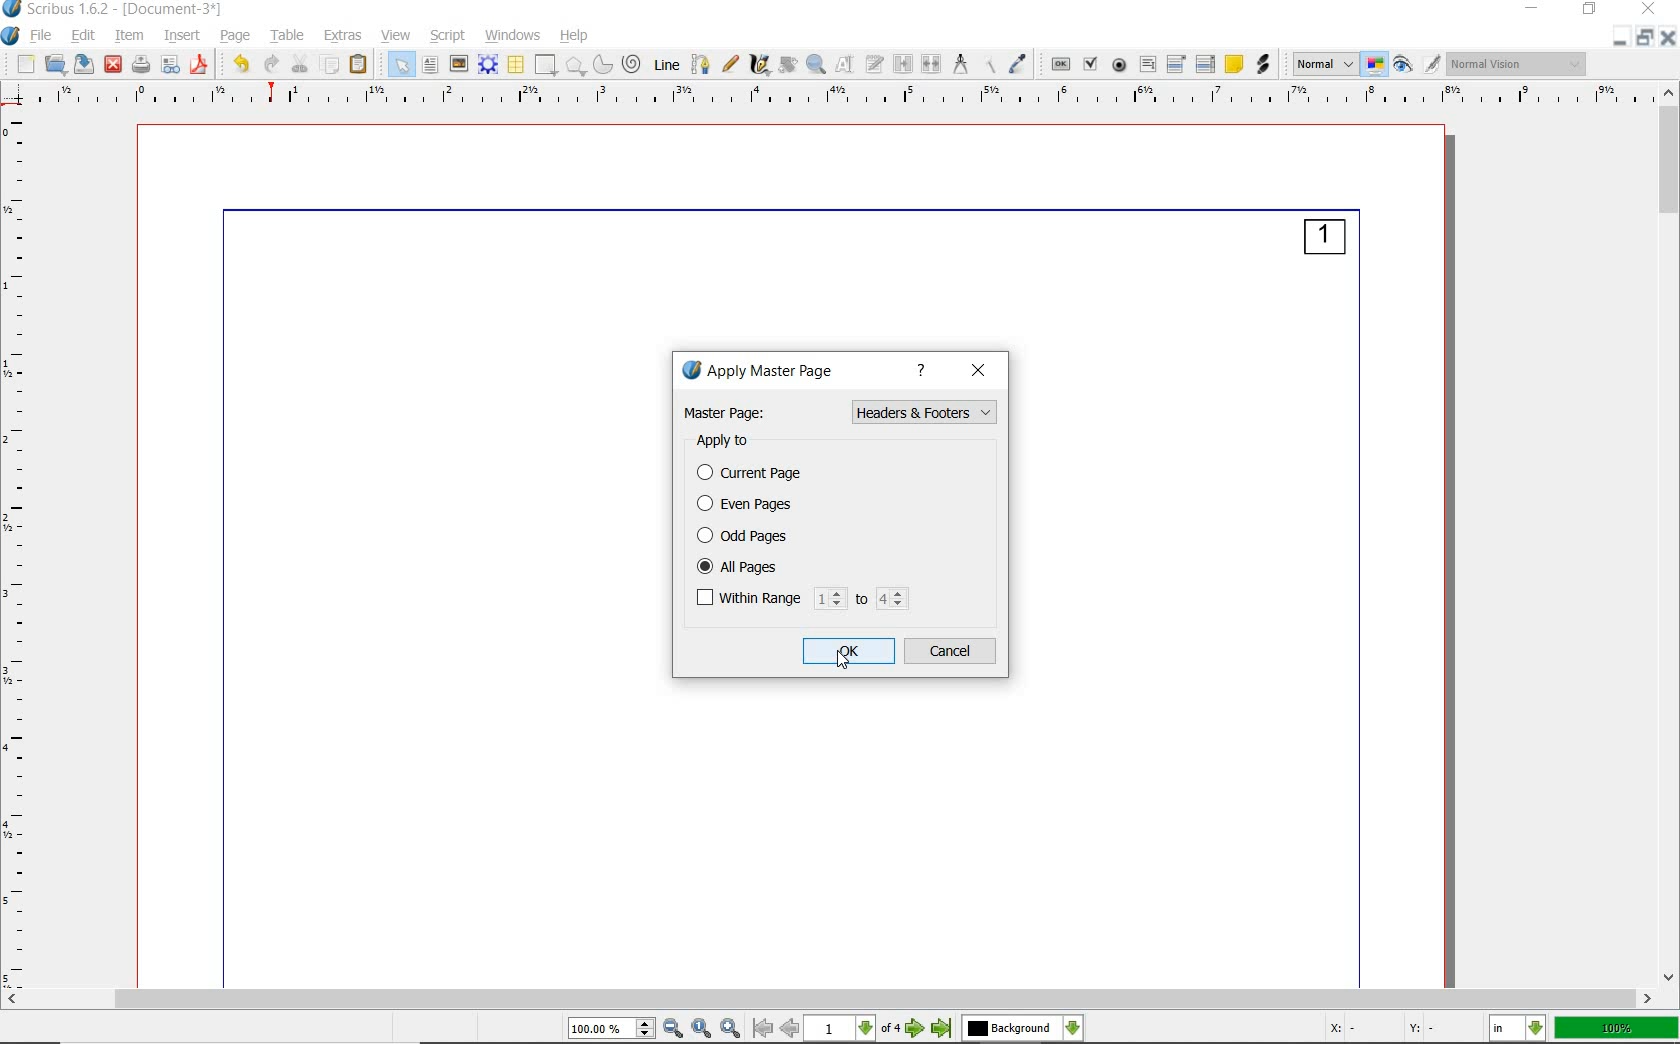 The width and height of the screenshot is (1680, 1044). Describe the element at coordinates (1621, 38) in the screenshot. I see `Minimize` at that location.